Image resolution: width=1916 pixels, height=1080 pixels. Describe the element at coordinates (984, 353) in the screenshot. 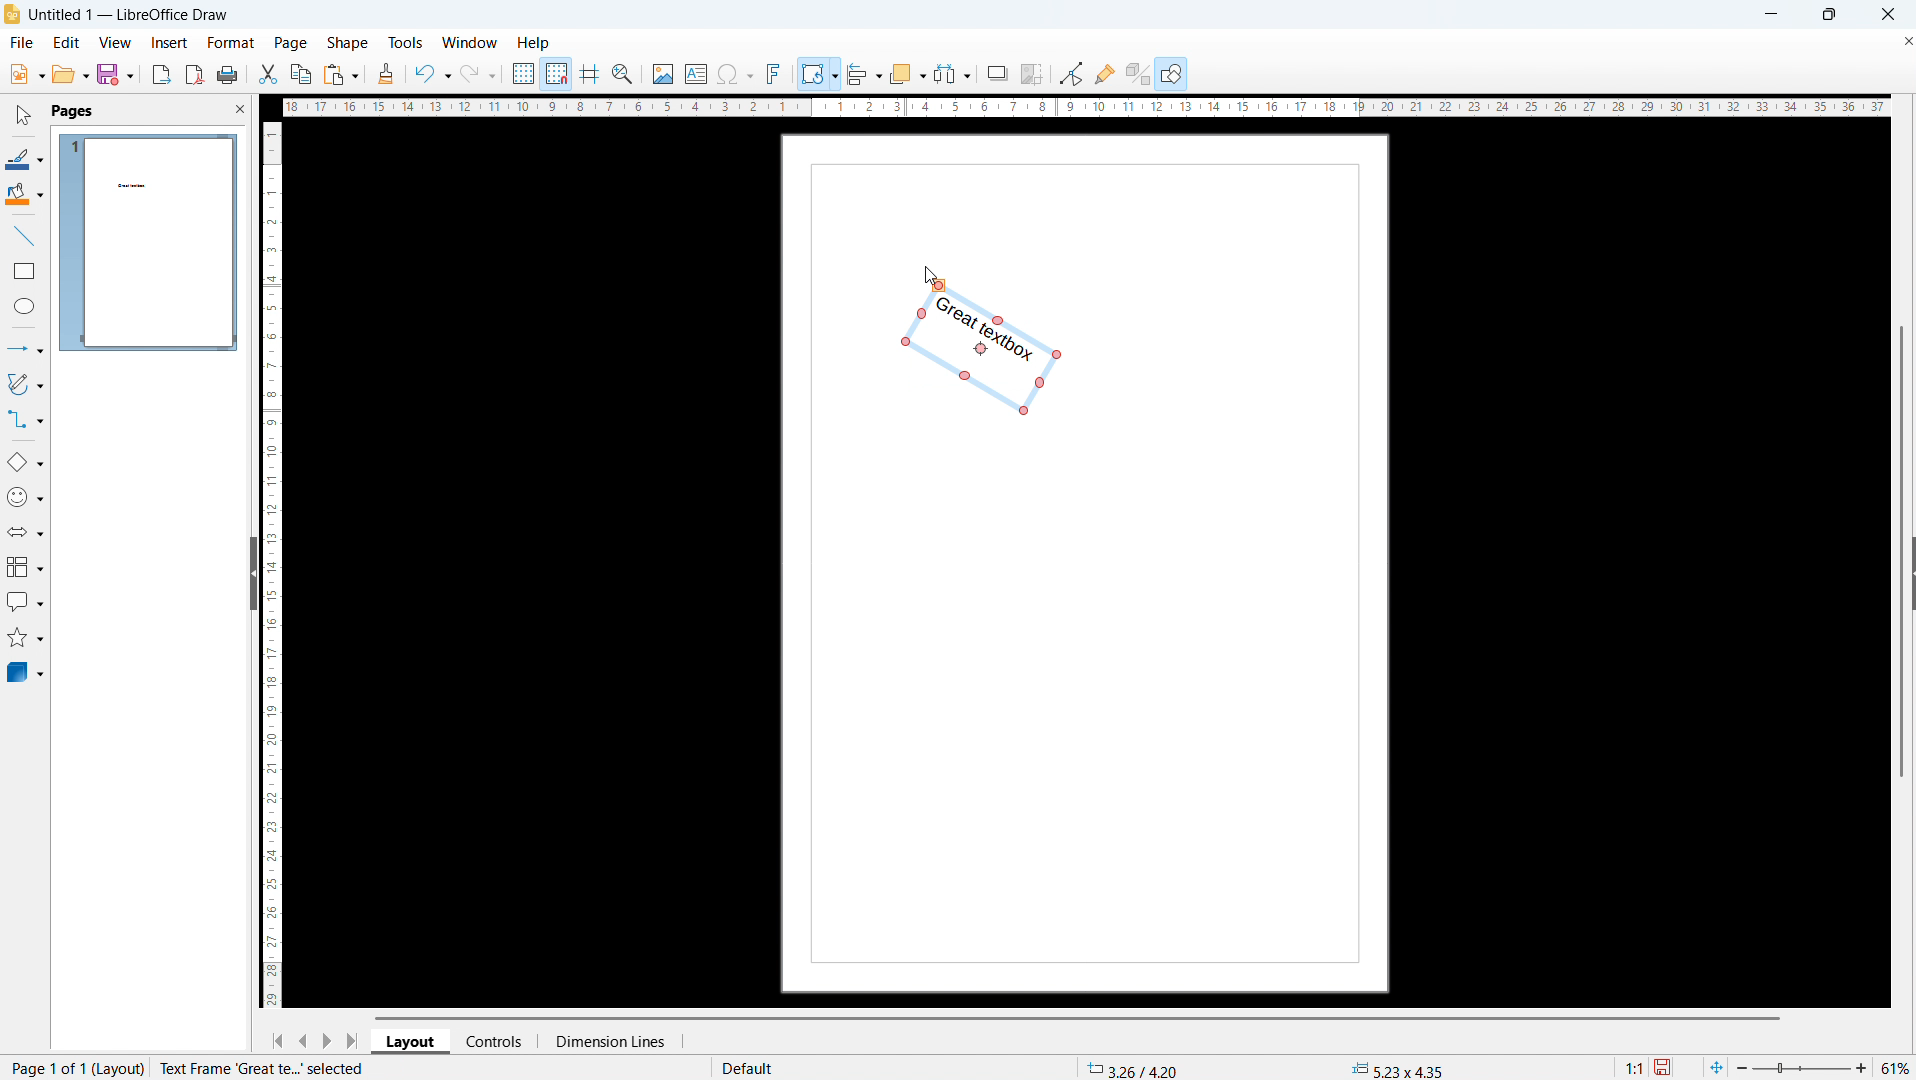

I see `Text box 30 degree rotated ` at that location.